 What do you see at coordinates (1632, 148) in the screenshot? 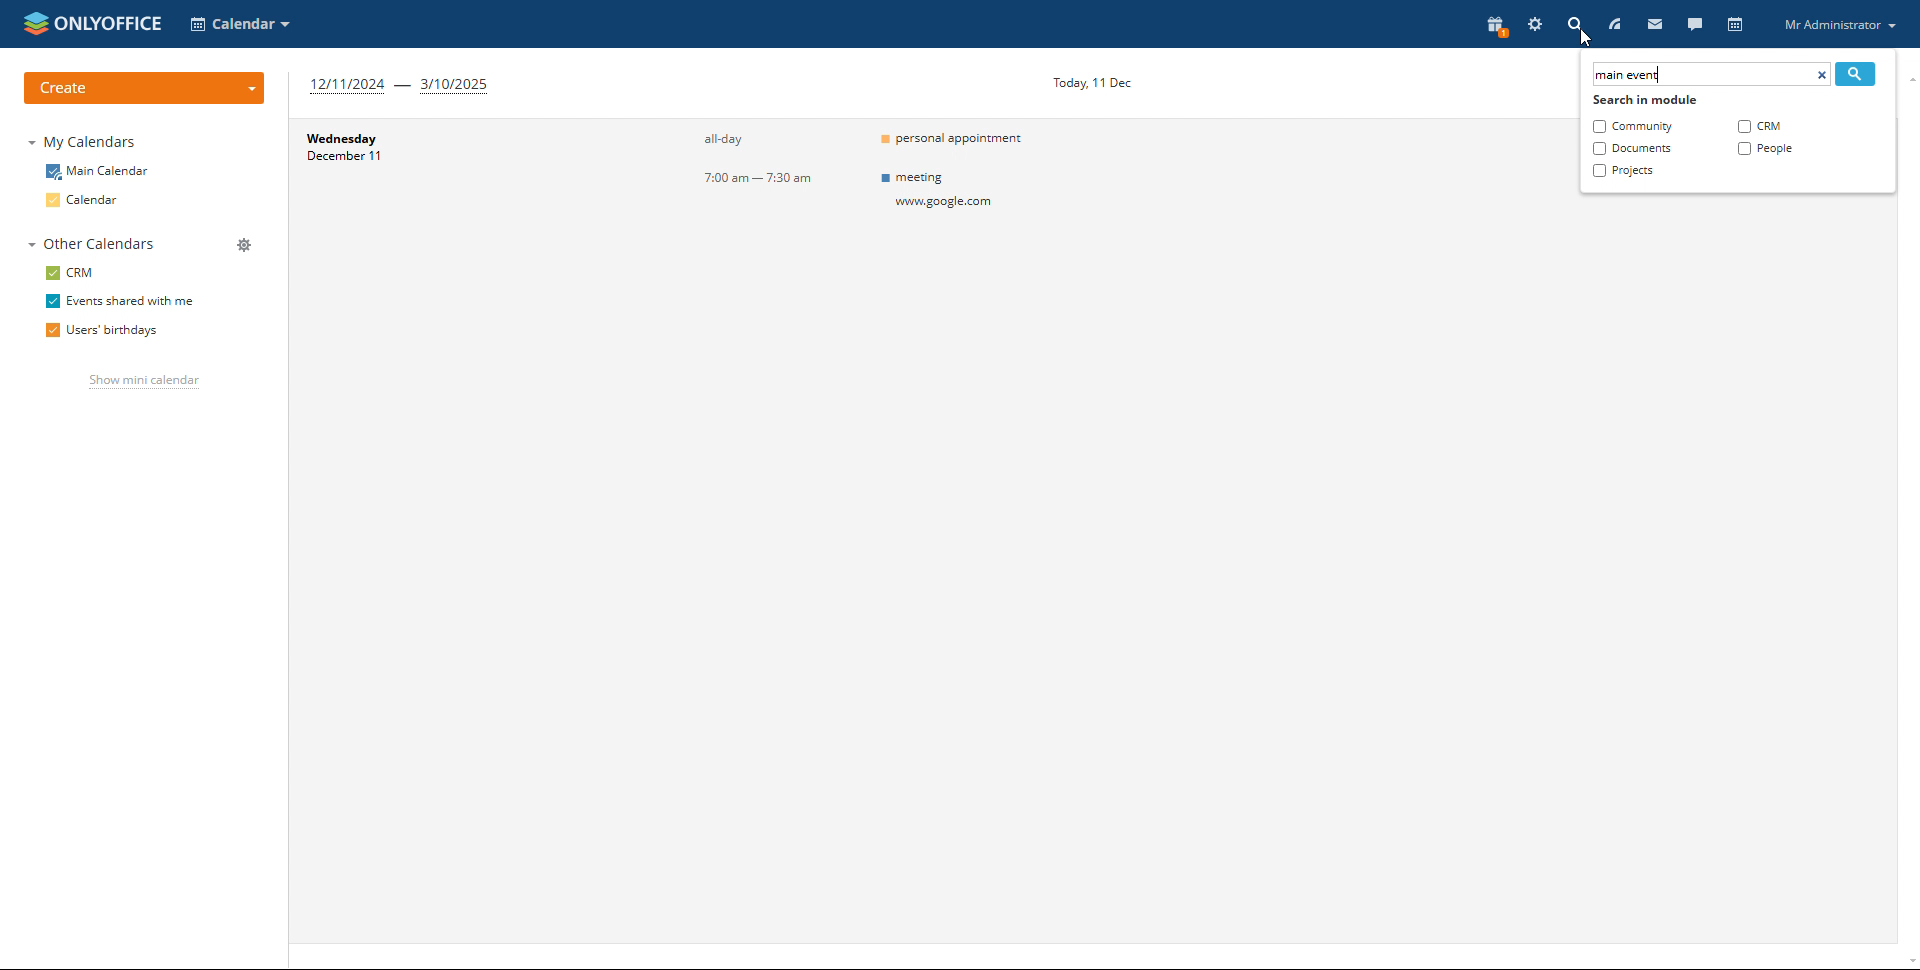
I see `documents` at bounding box center [1632, 148].